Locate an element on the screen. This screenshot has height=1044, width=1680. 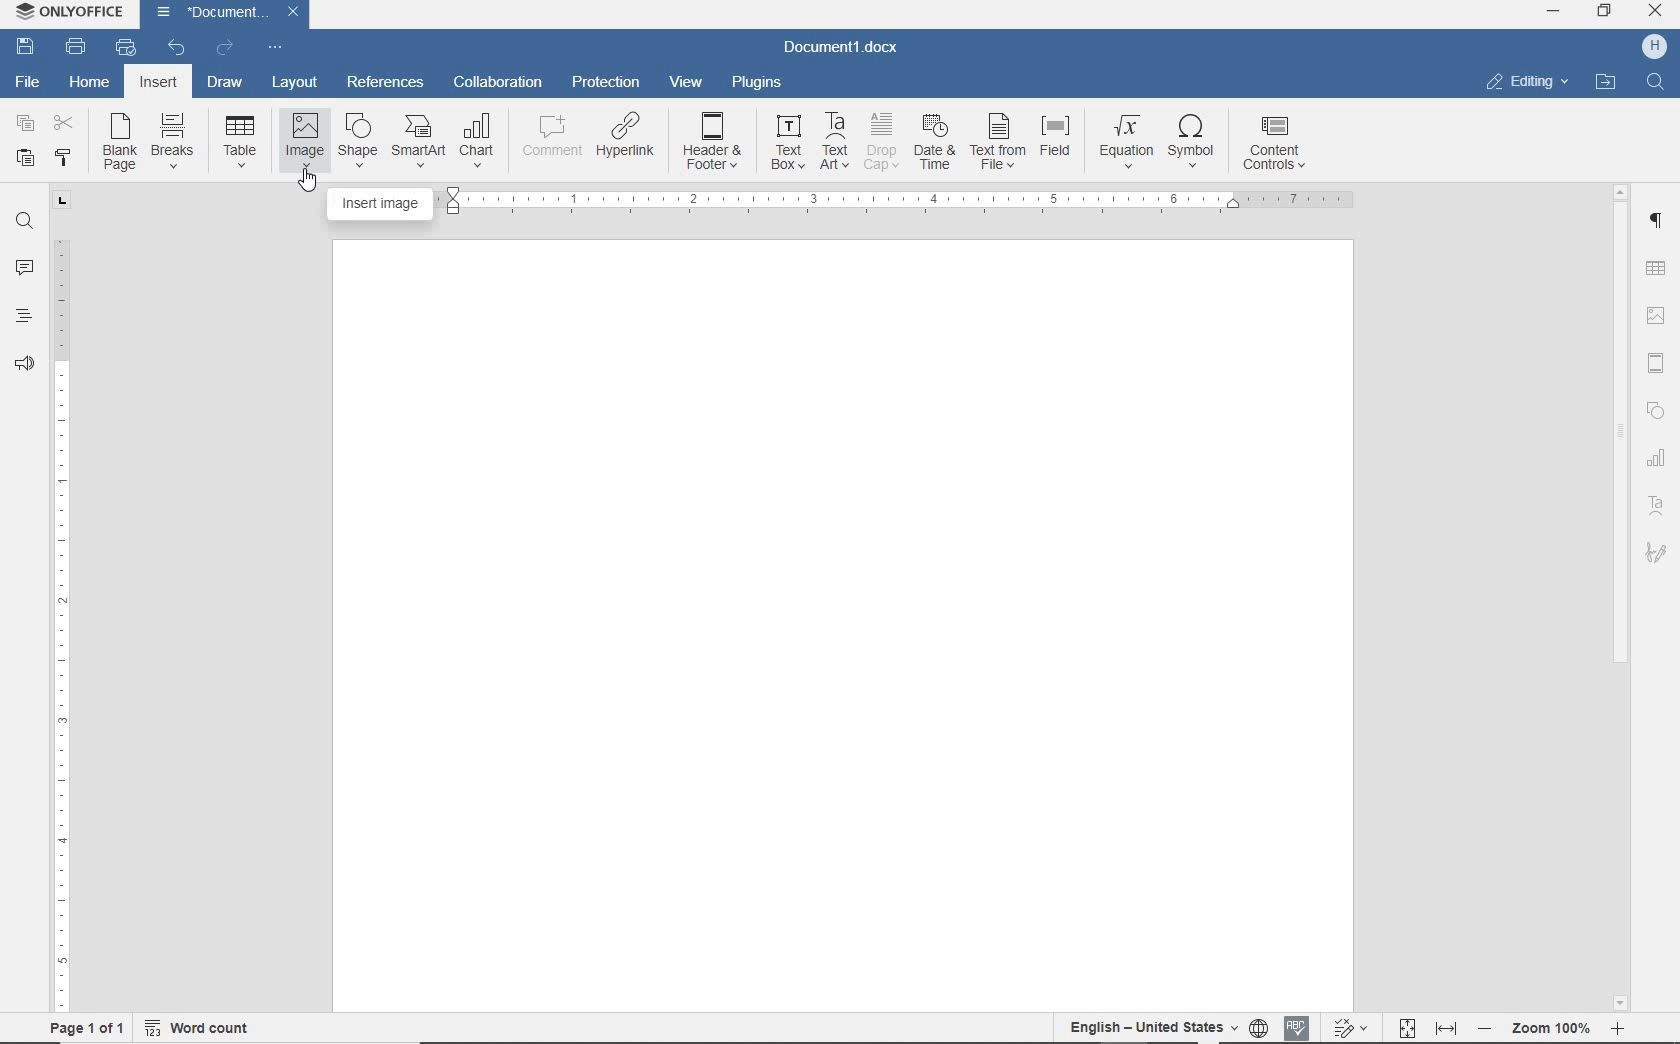
drop cap is located at coordinates (883, 141).